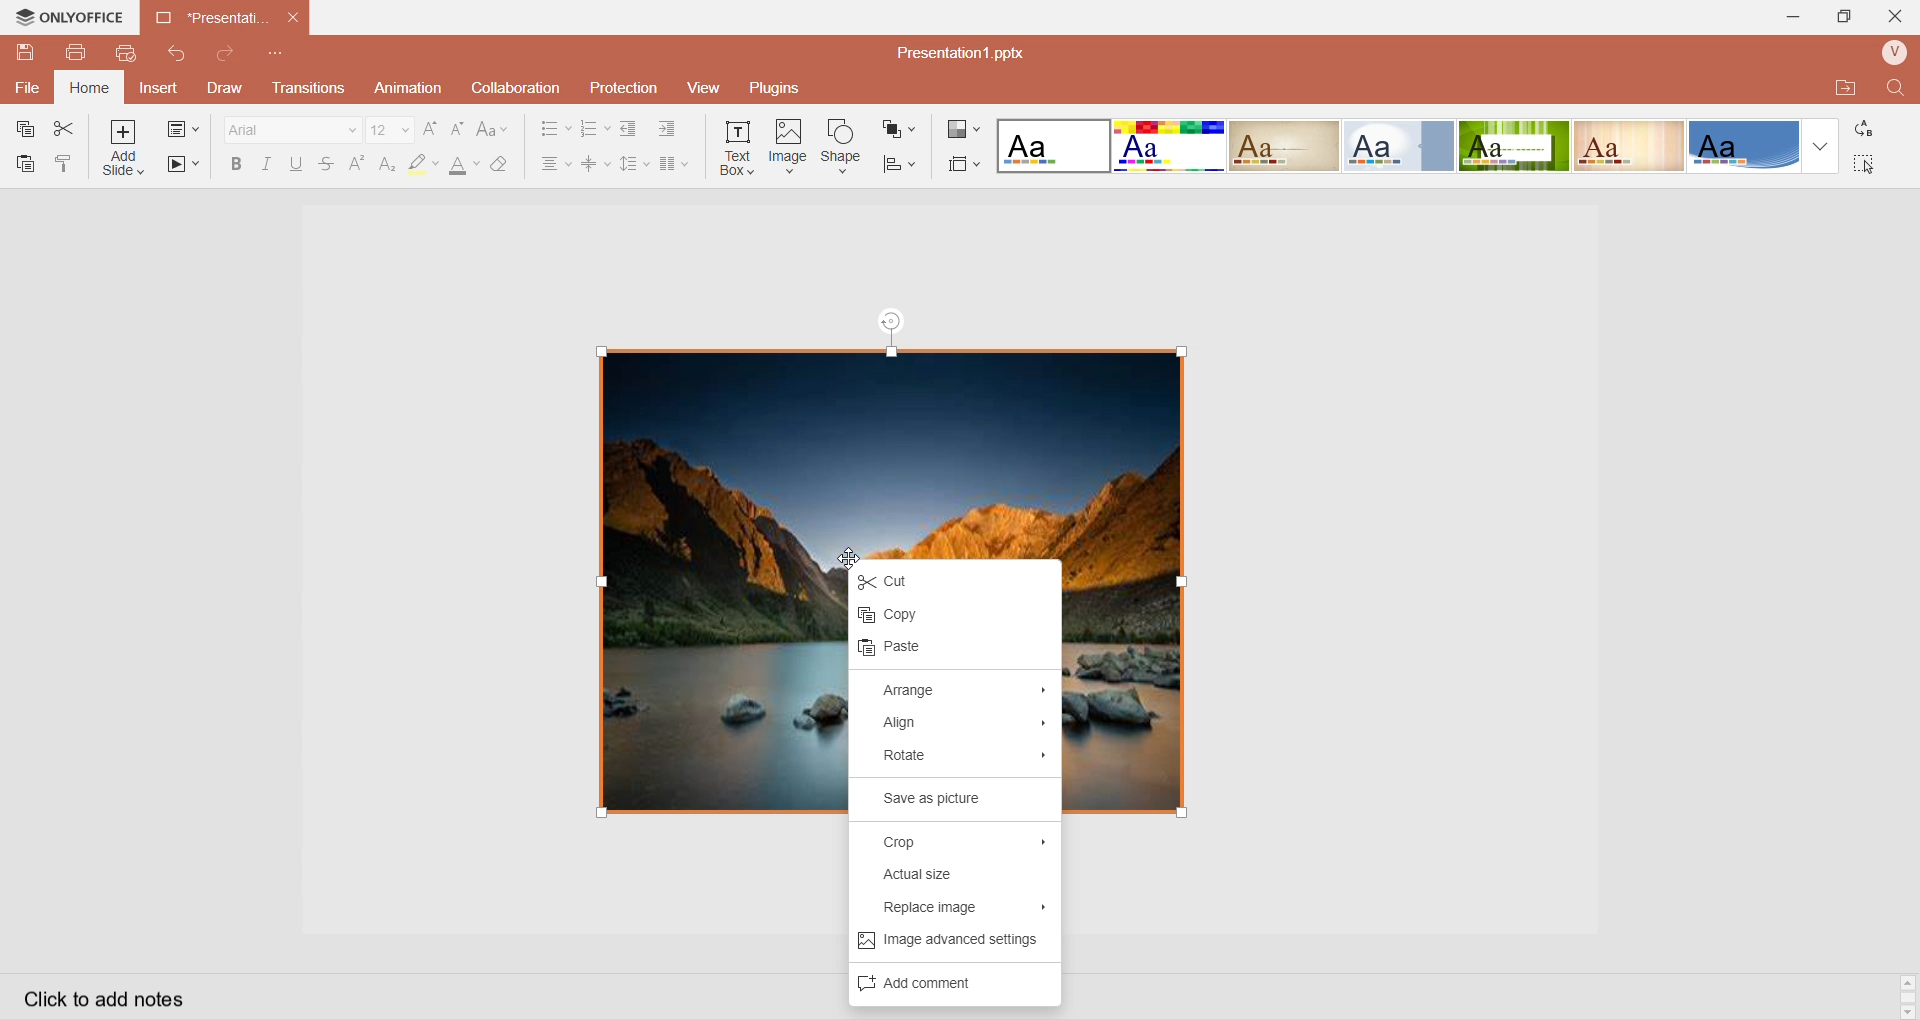  What do you see at coordinates (91, 16) in the screenshot?
I see `onlyoffice` at bounding box center [91, 16].